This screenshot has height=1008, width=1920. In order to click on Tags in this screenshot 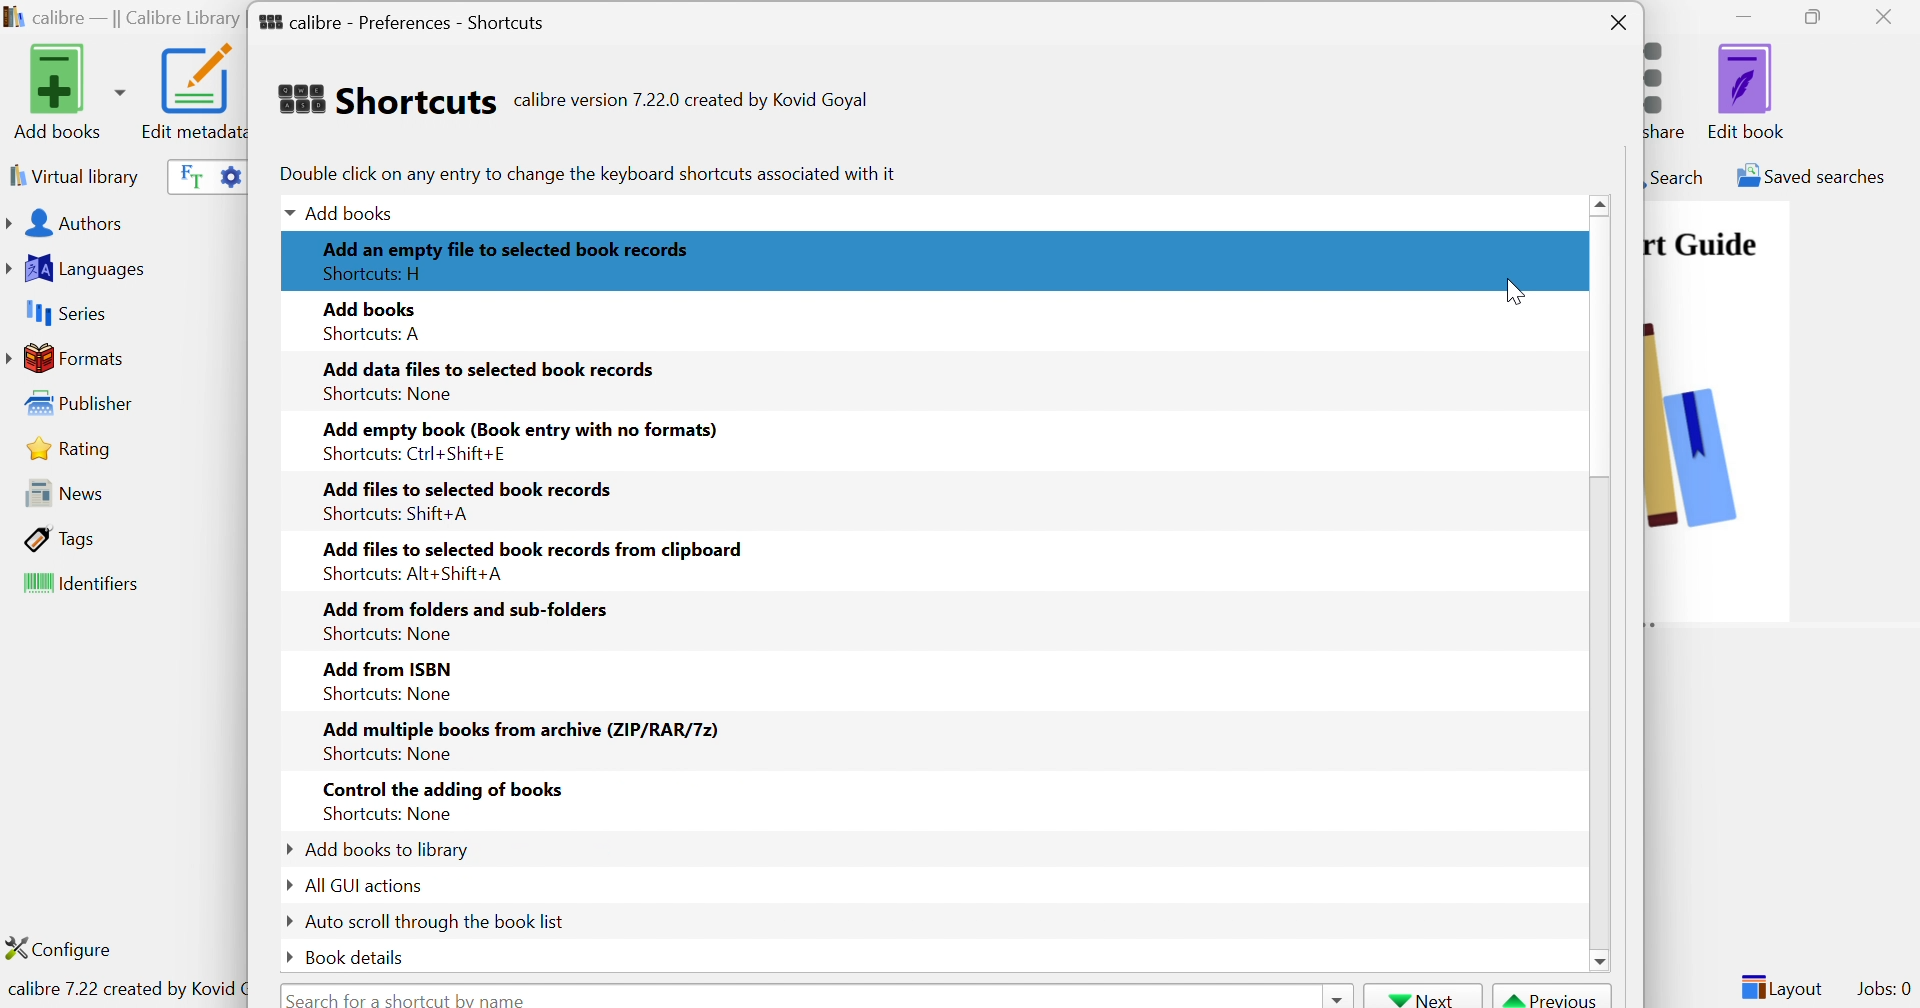, I will do `click(61, 538)`.